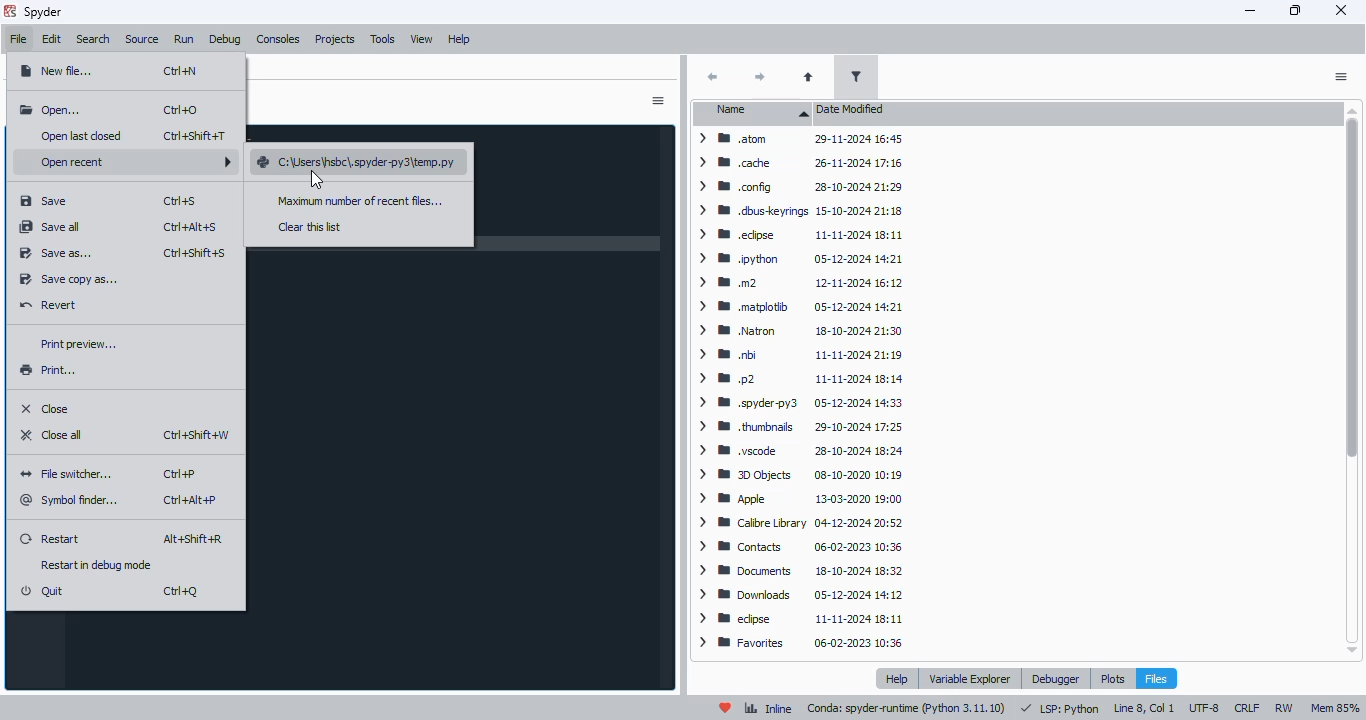 The width and height of the screenshot is (1366, 720). Describe the element at coordinates (1112, 678) in the screenshot. I see `plots` at that location.